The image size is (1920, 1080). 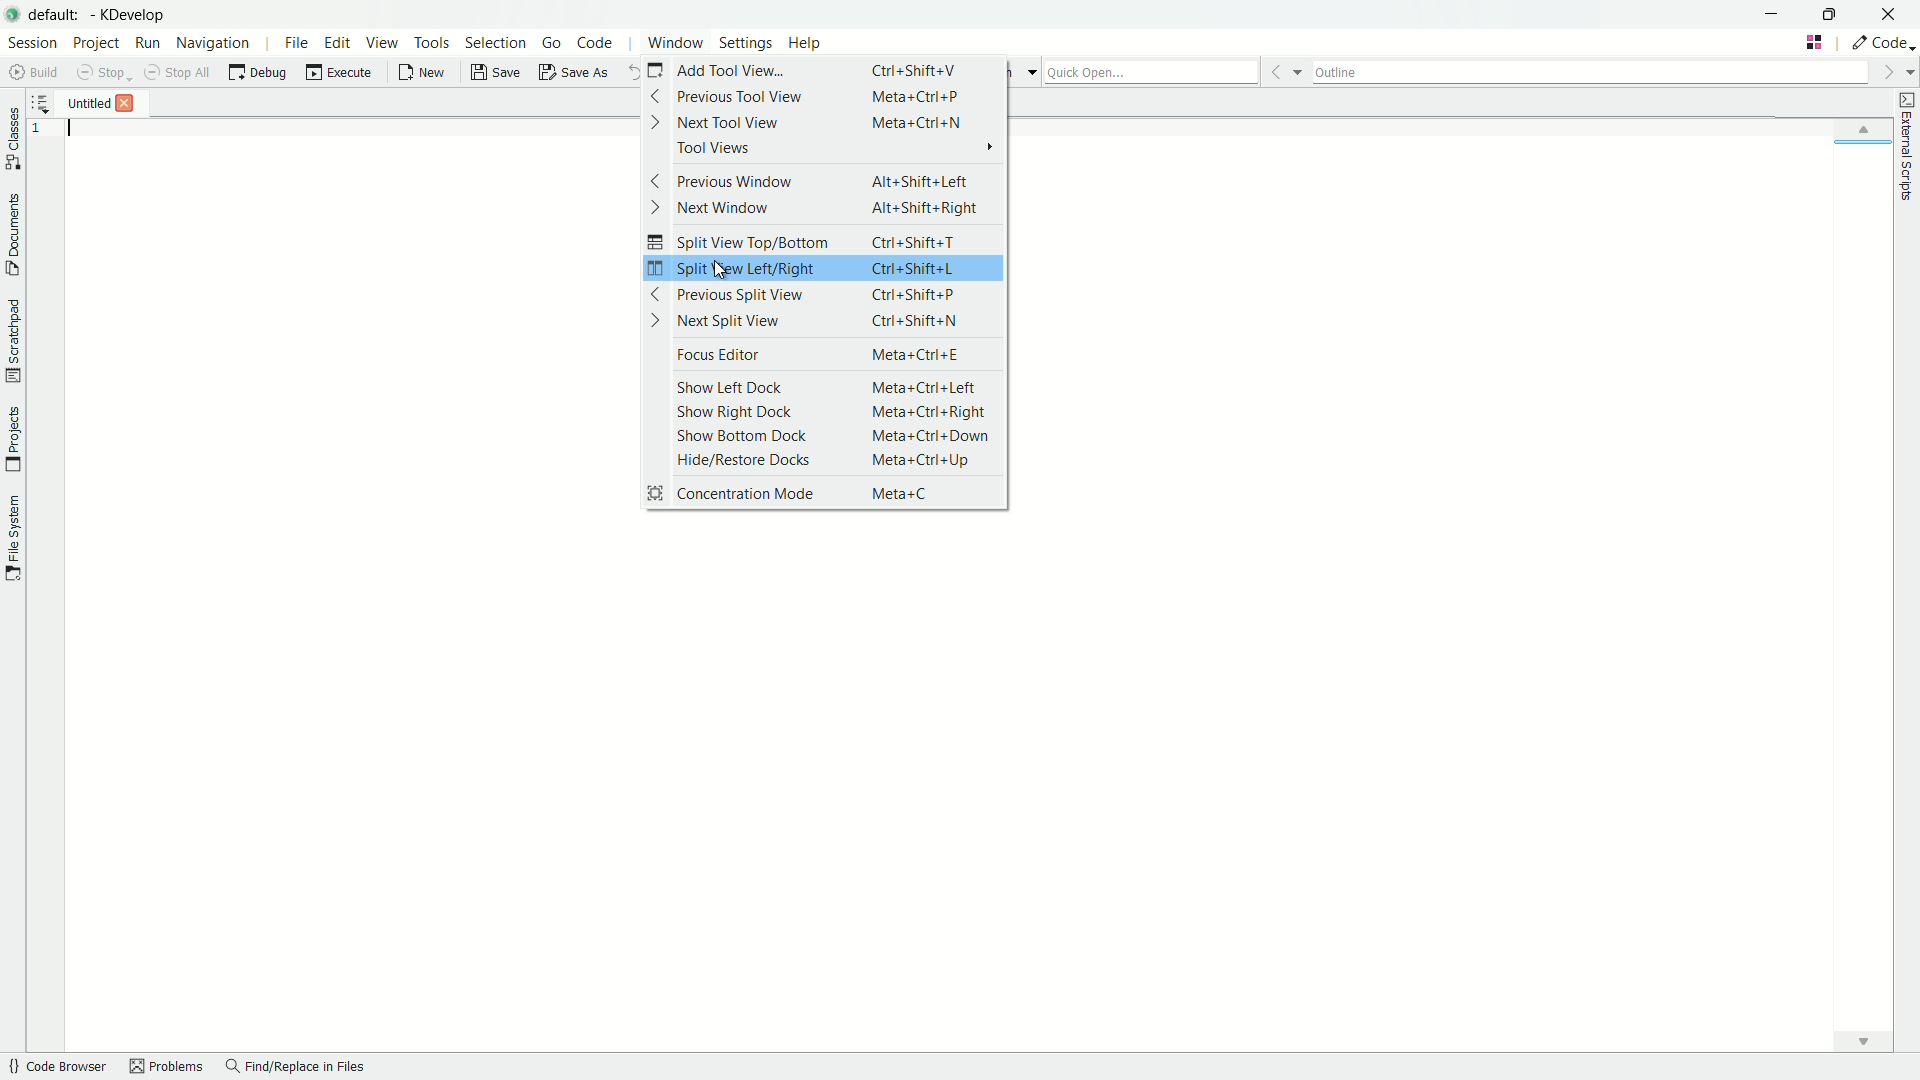 What do you see at coordinates (918, 352) in the screenshot?
I see `Meta+Ctrl+E` at bounding box center [918, 352].